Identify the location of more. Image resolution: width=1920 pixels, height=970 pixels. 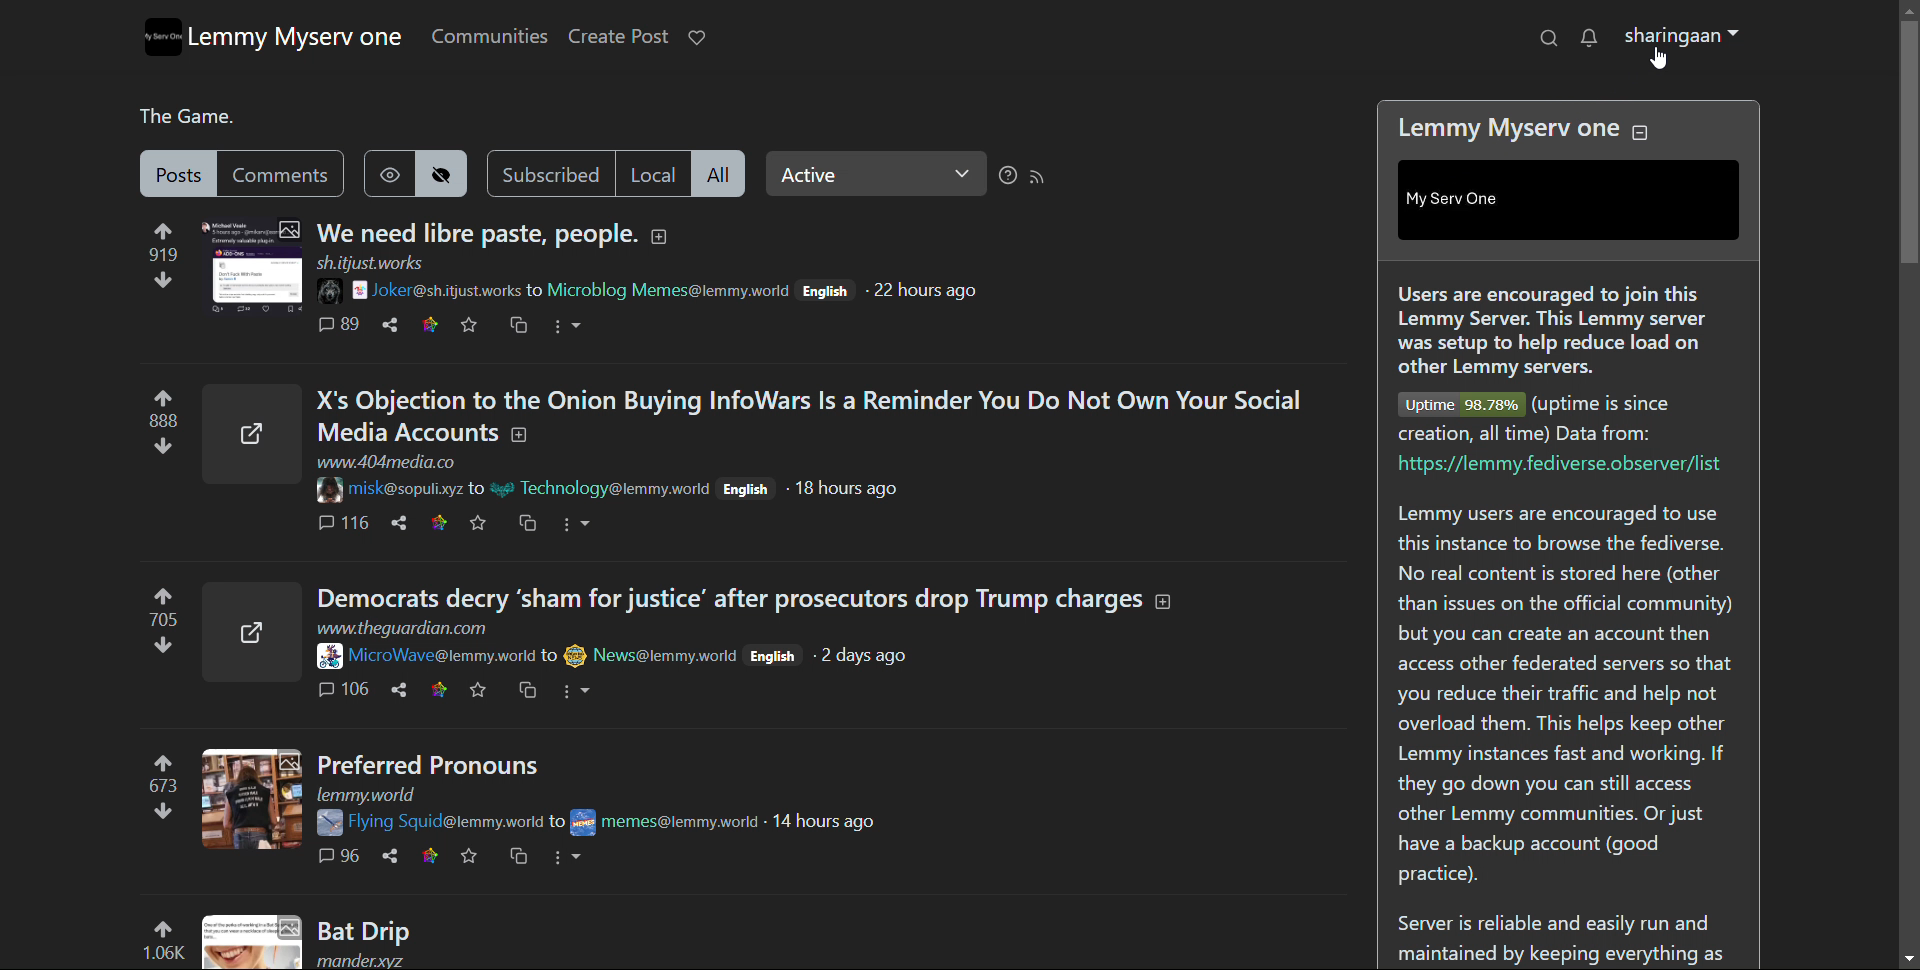
(582, 691).